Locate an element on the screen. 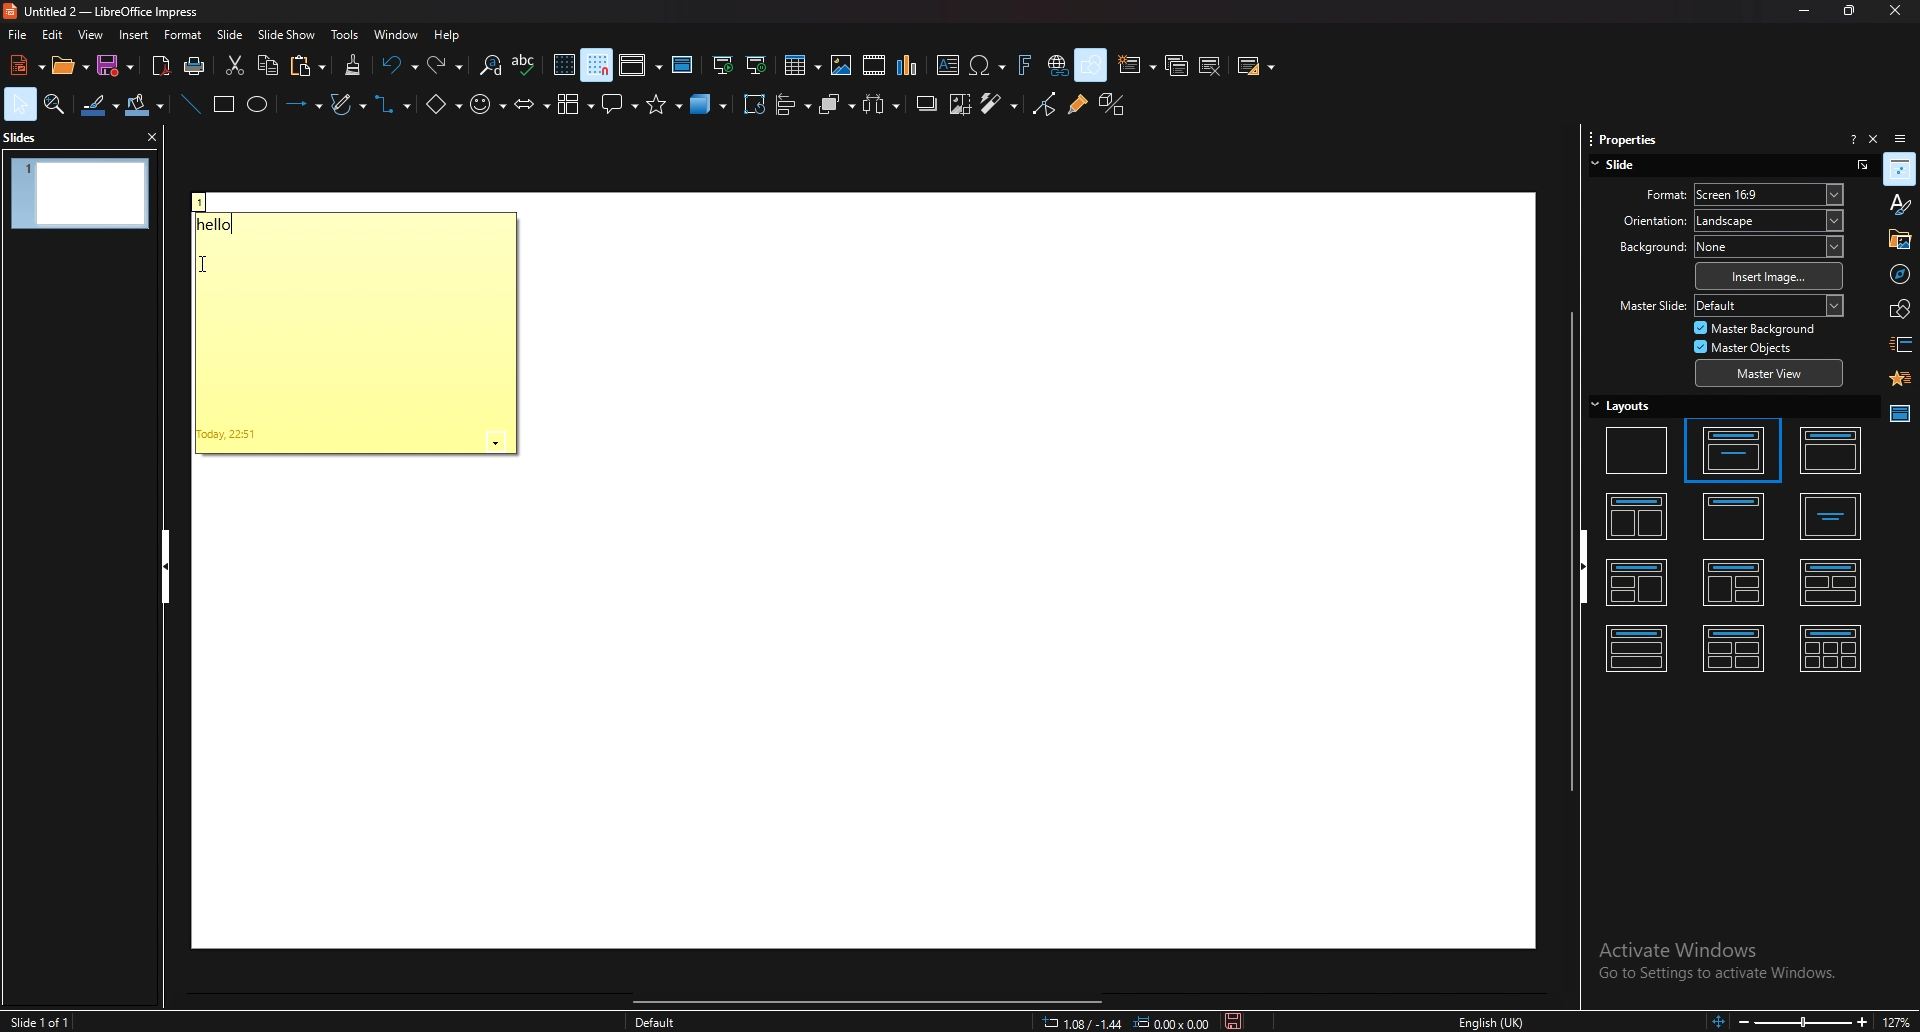 The image size is (1920, 1032). title content is located at coordinates (1831, 451).